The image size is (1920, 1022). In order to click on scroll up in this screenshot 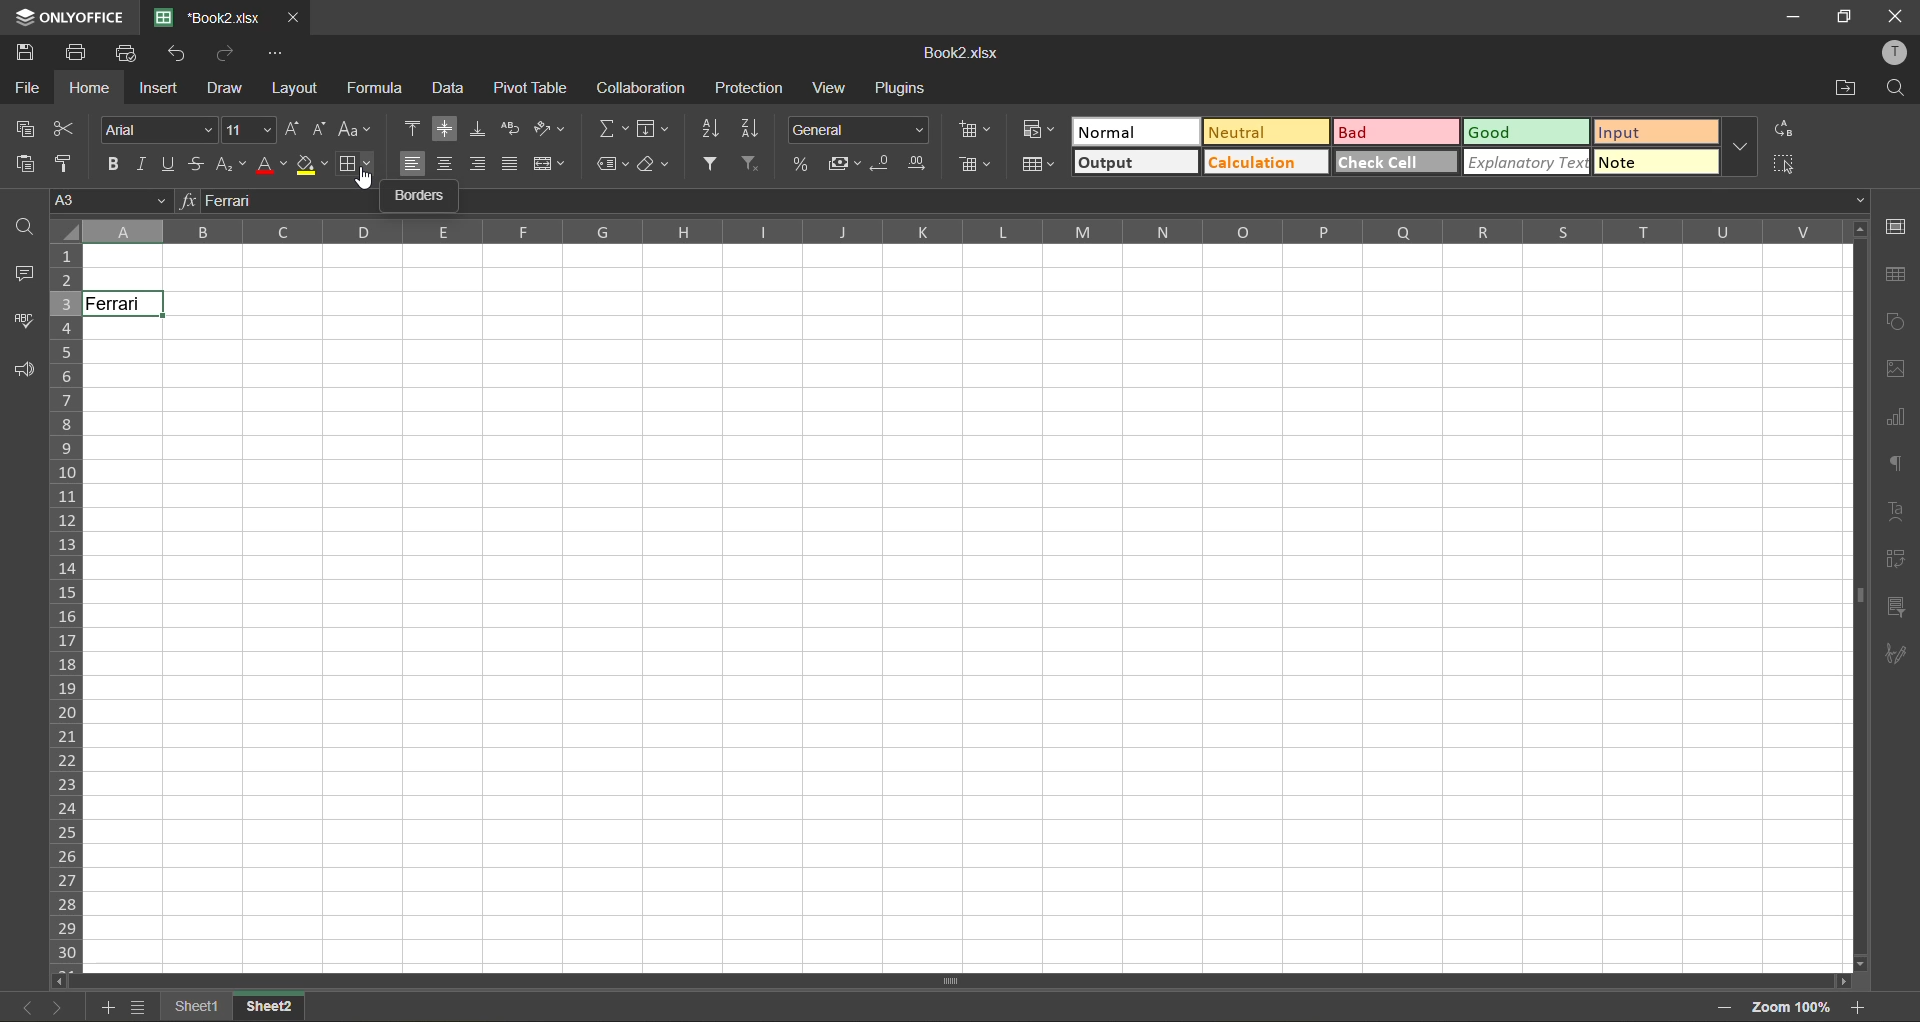, I will do `click(1857, 231)`.